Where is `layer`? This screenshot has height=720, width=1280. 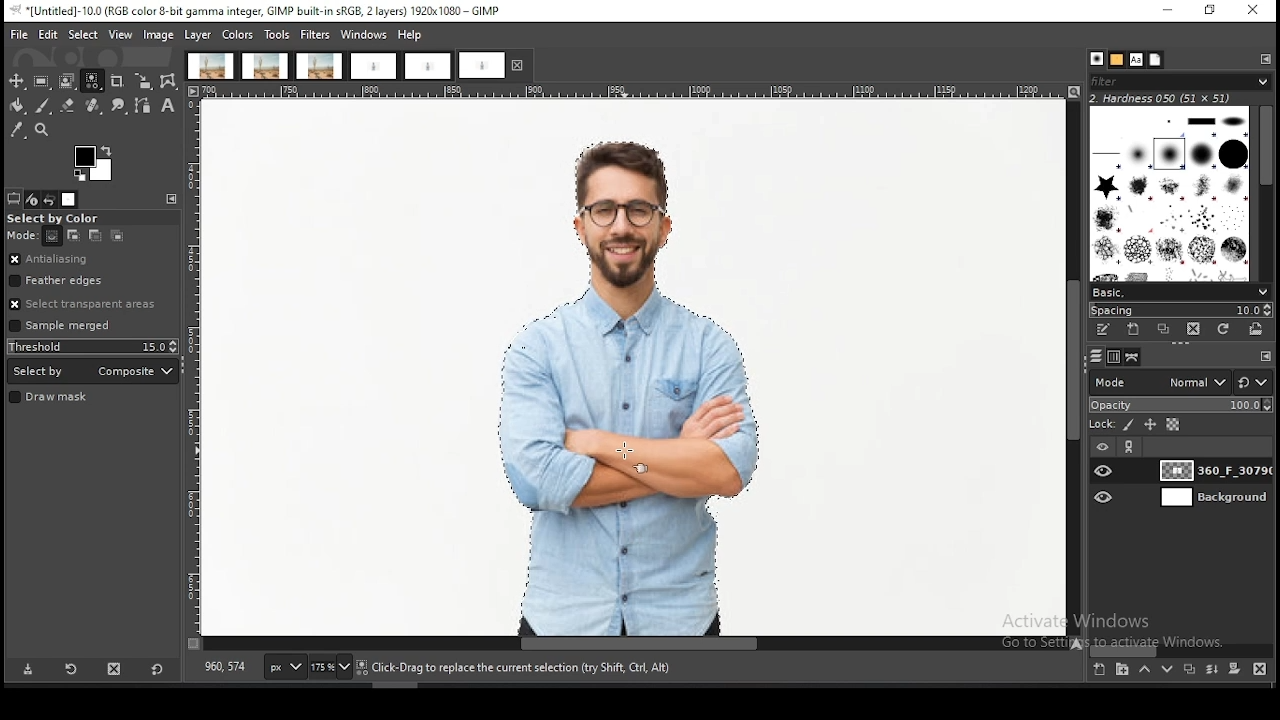 layer is located at coordinates (1212, 470).